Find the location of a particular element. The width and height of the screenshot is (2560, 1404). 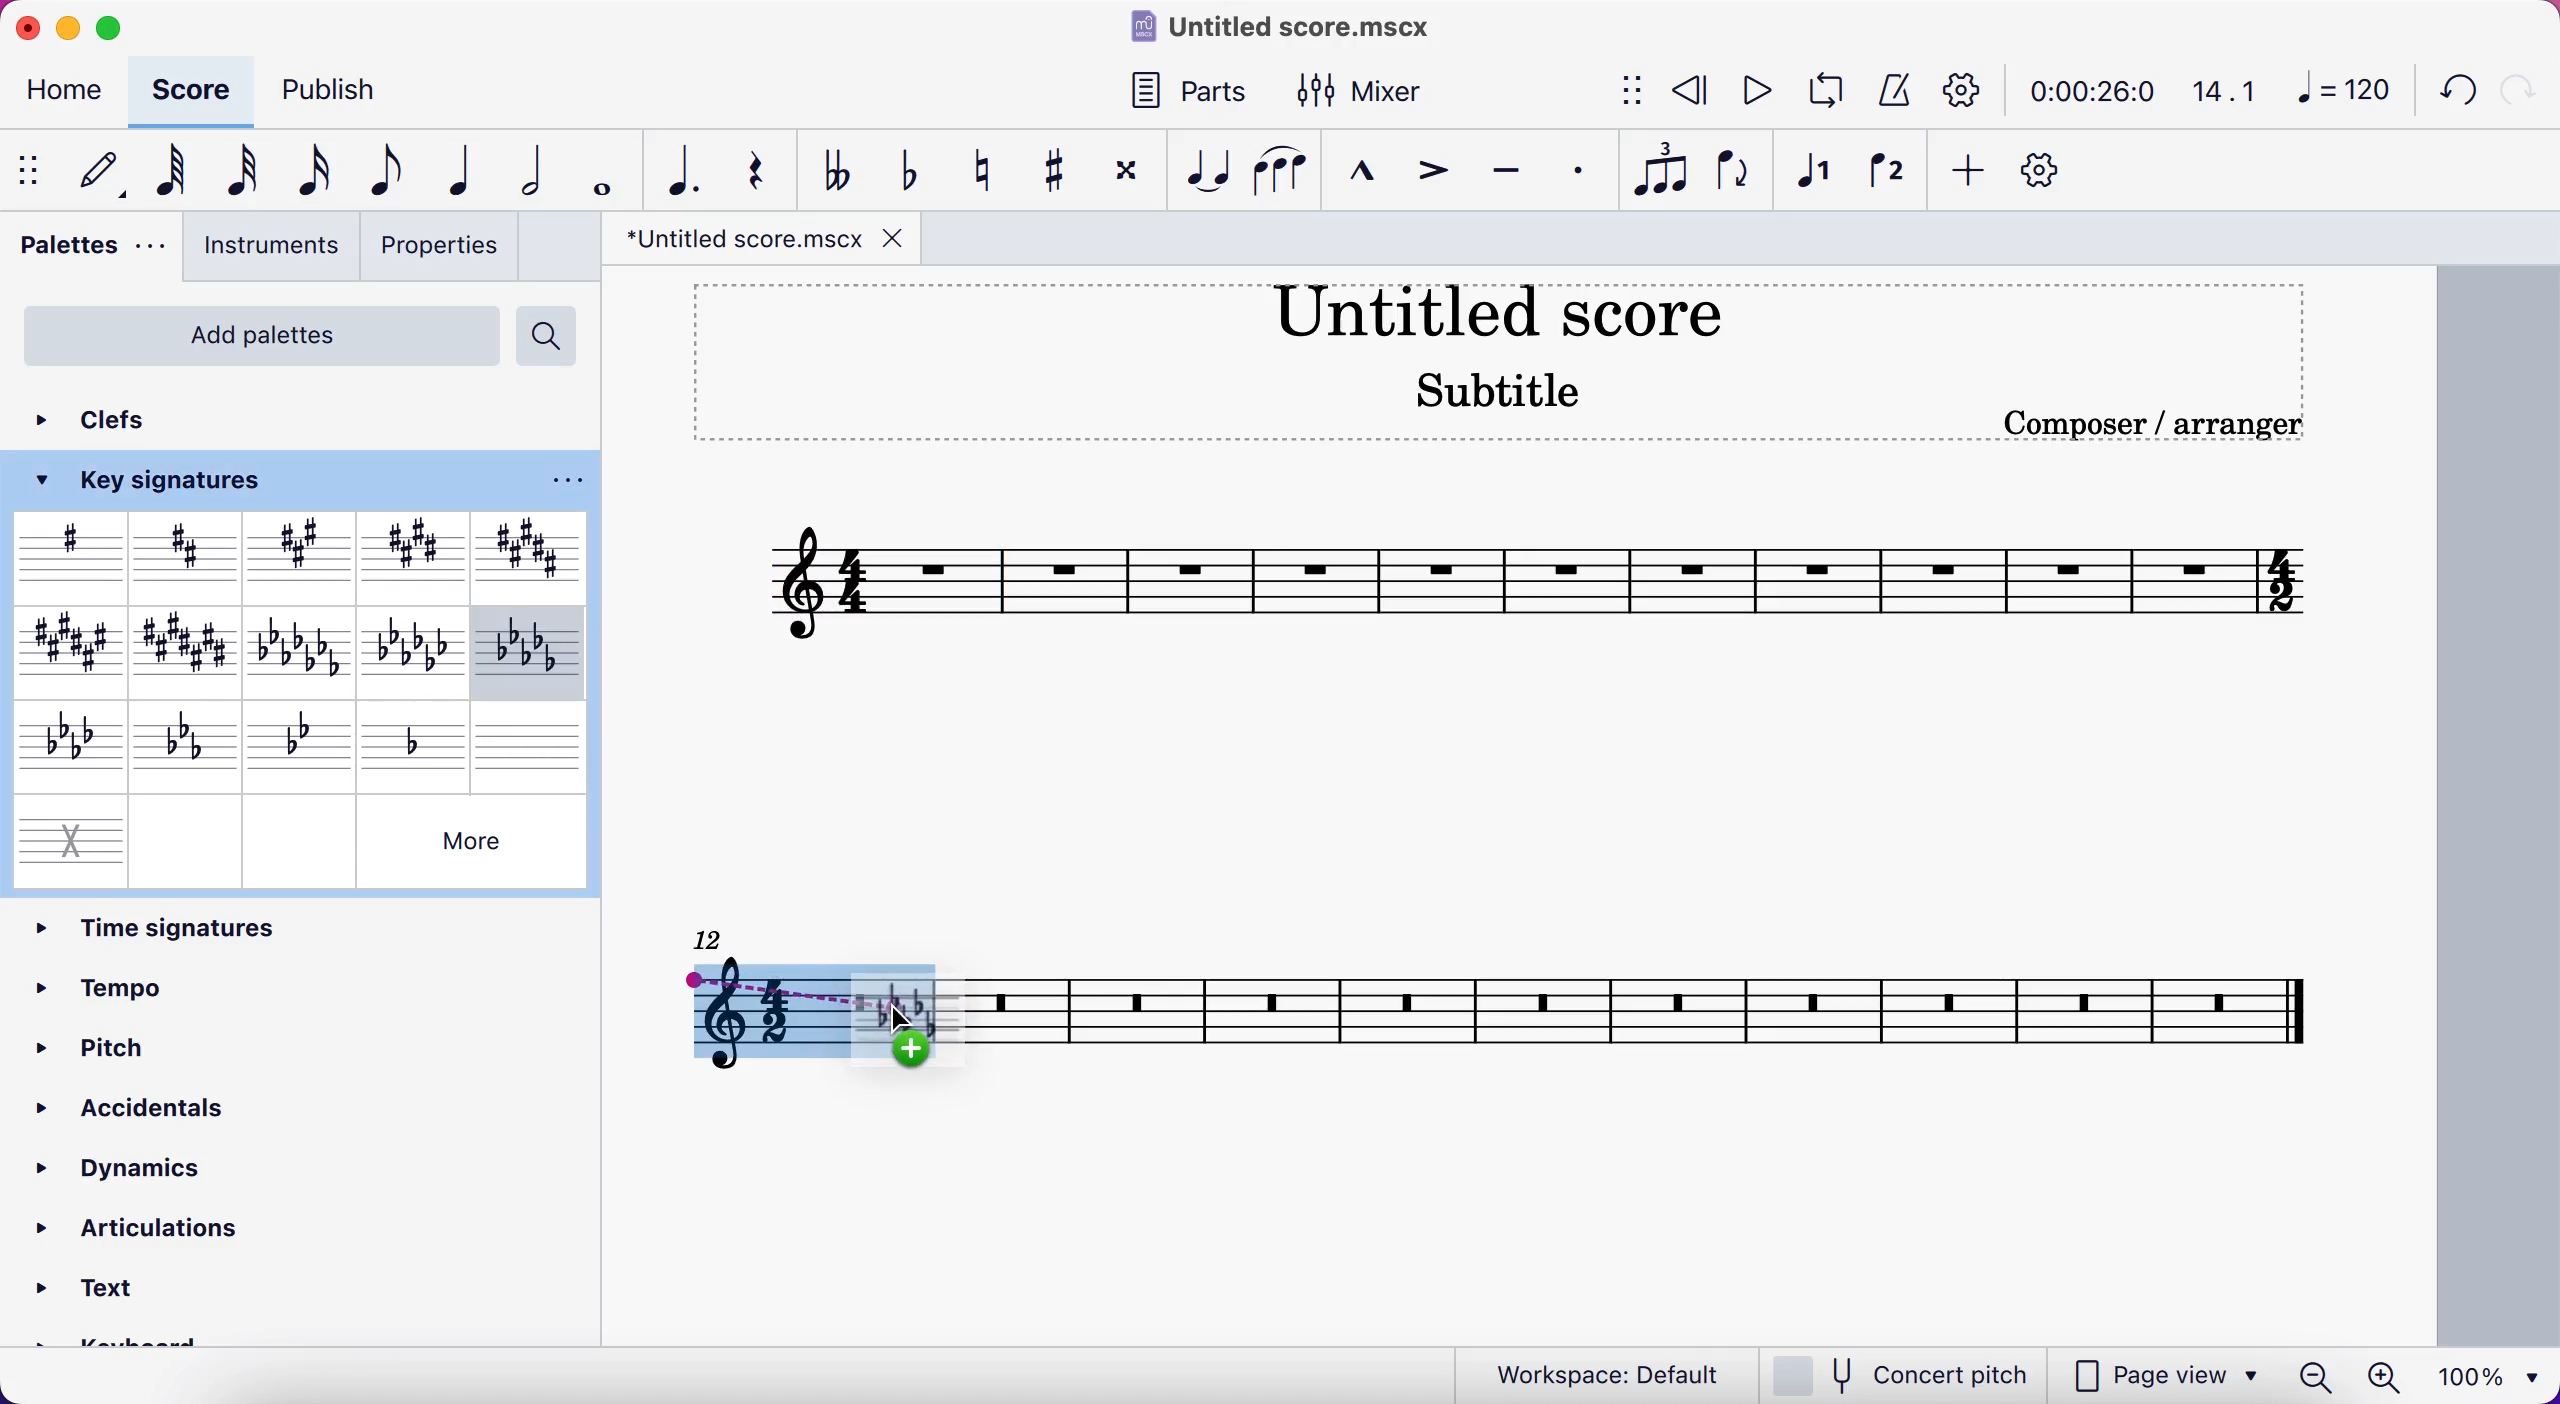

concert pitch is located at coordinates (1899, 1373).